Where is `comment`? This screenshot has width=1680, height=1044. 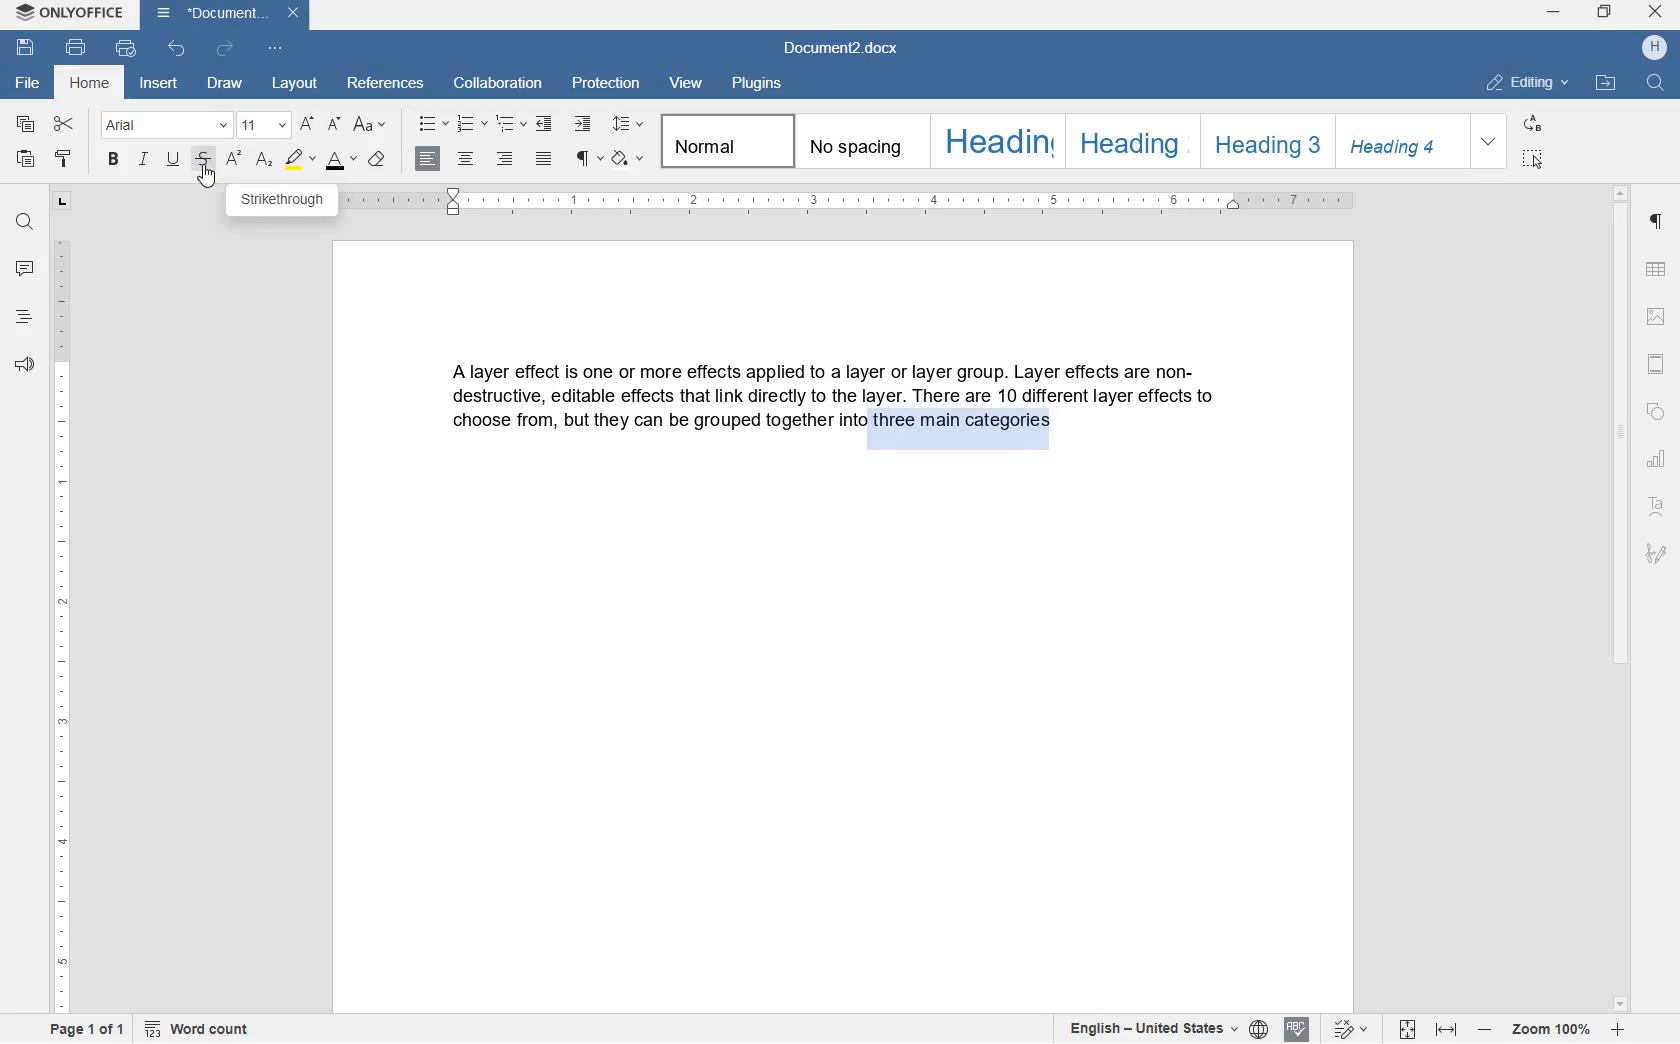
comment is located at coordinates (24, 269).